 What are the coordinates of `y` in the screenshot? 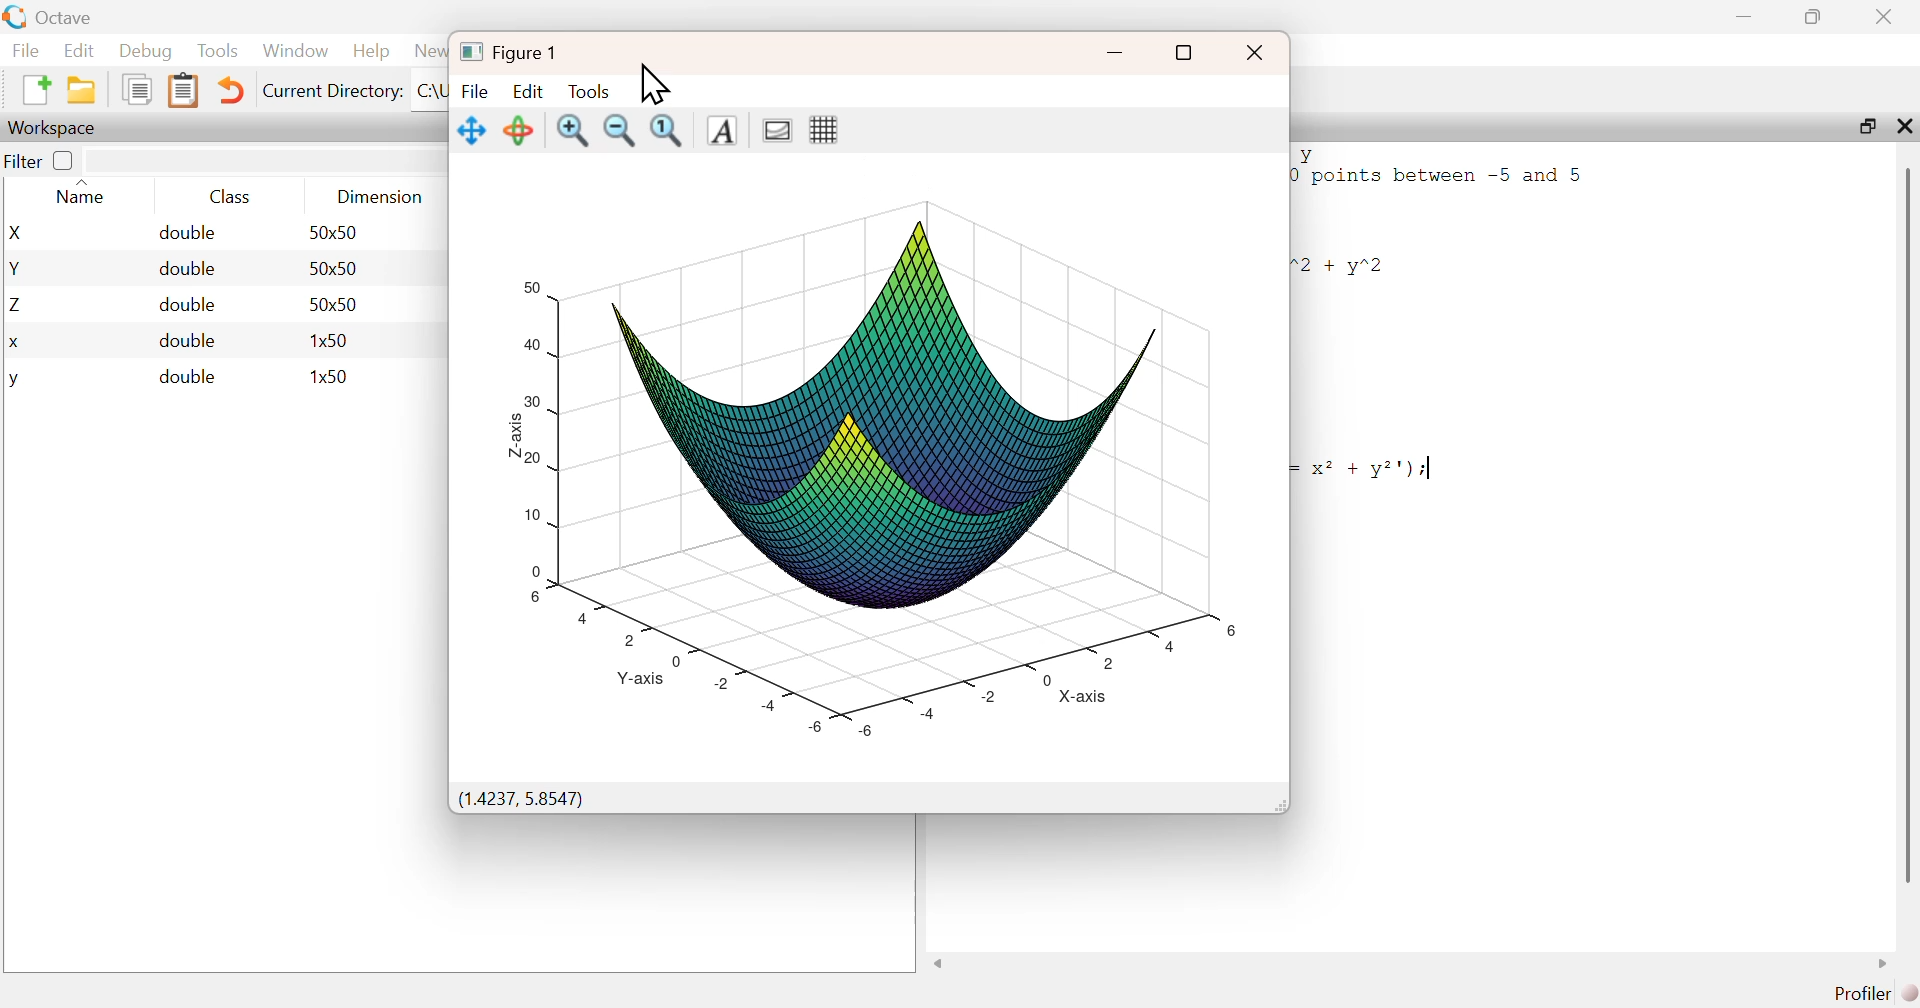 It's located at (14, 381).